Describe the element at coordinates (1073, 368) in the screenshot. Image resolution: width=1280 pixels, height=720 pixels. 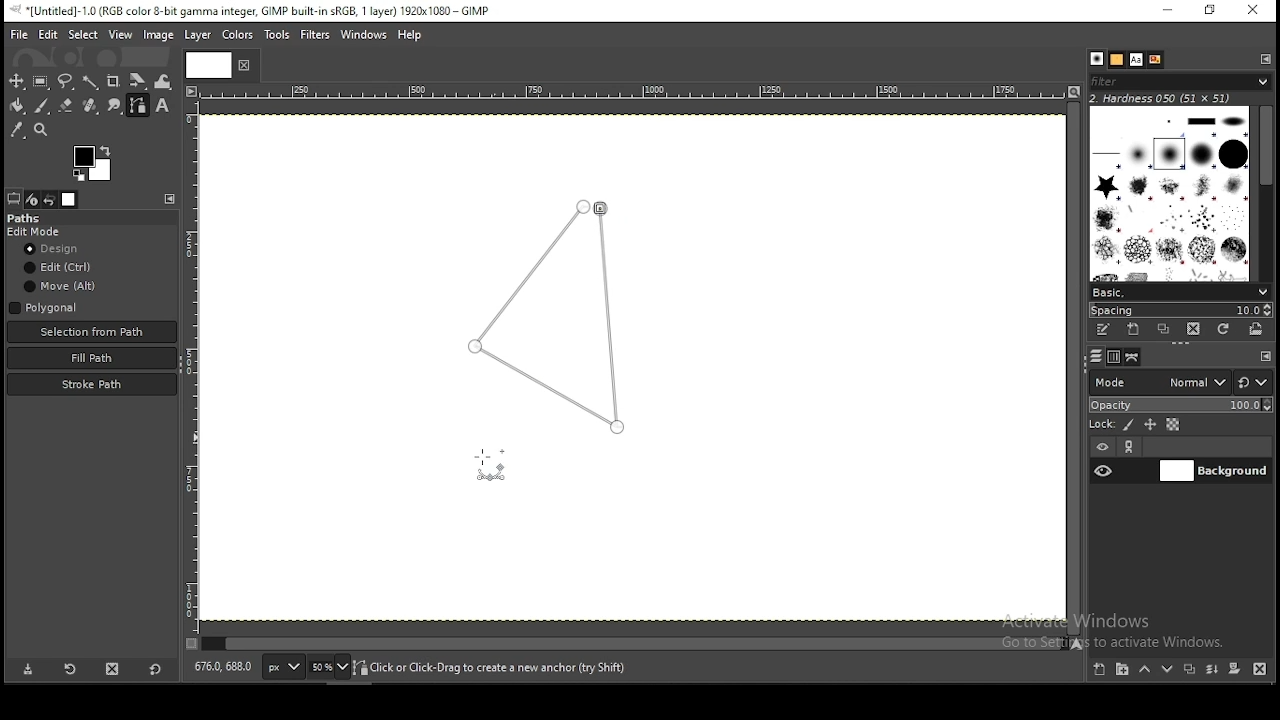
I see `scroll bar` at that location.